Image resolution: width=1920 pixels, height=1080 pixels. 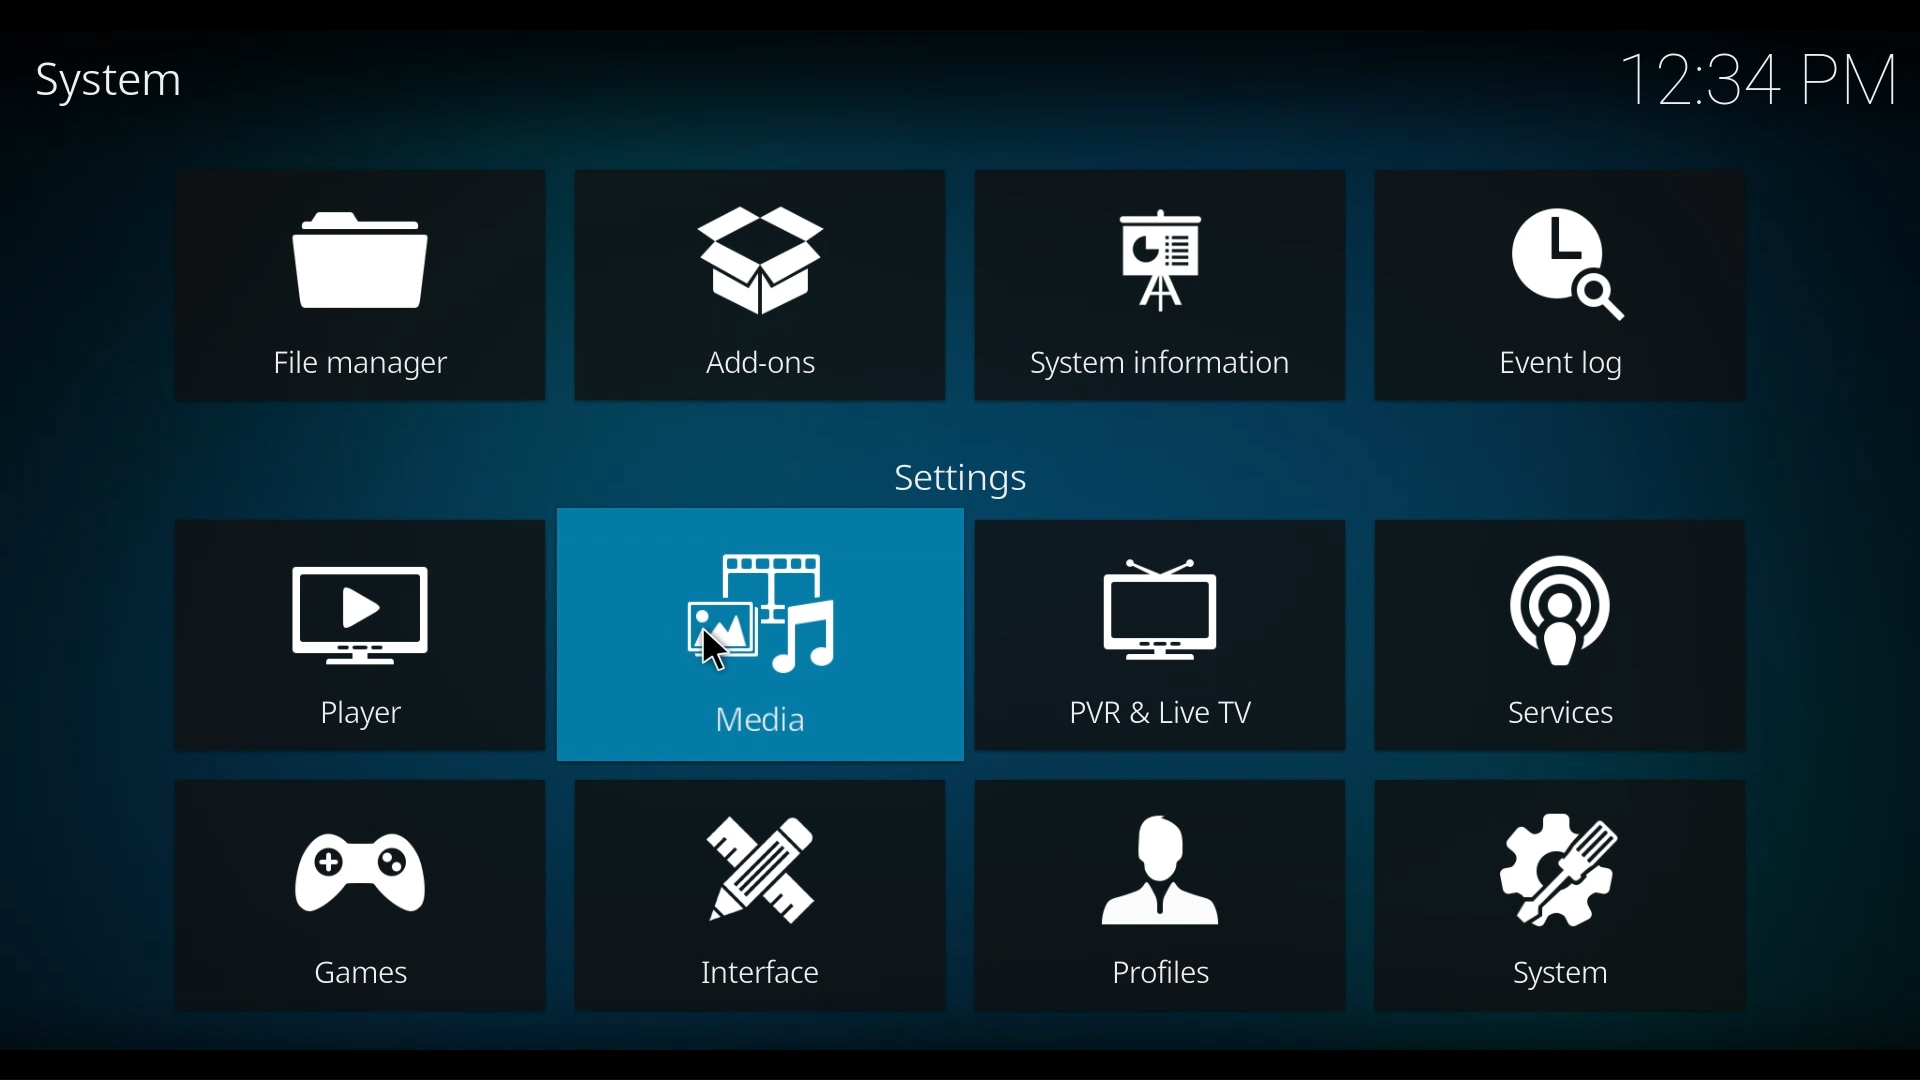 What do you see at coordinates (363, 895) in the screenshot?
I see `Games` at bounding box center [363, 895].